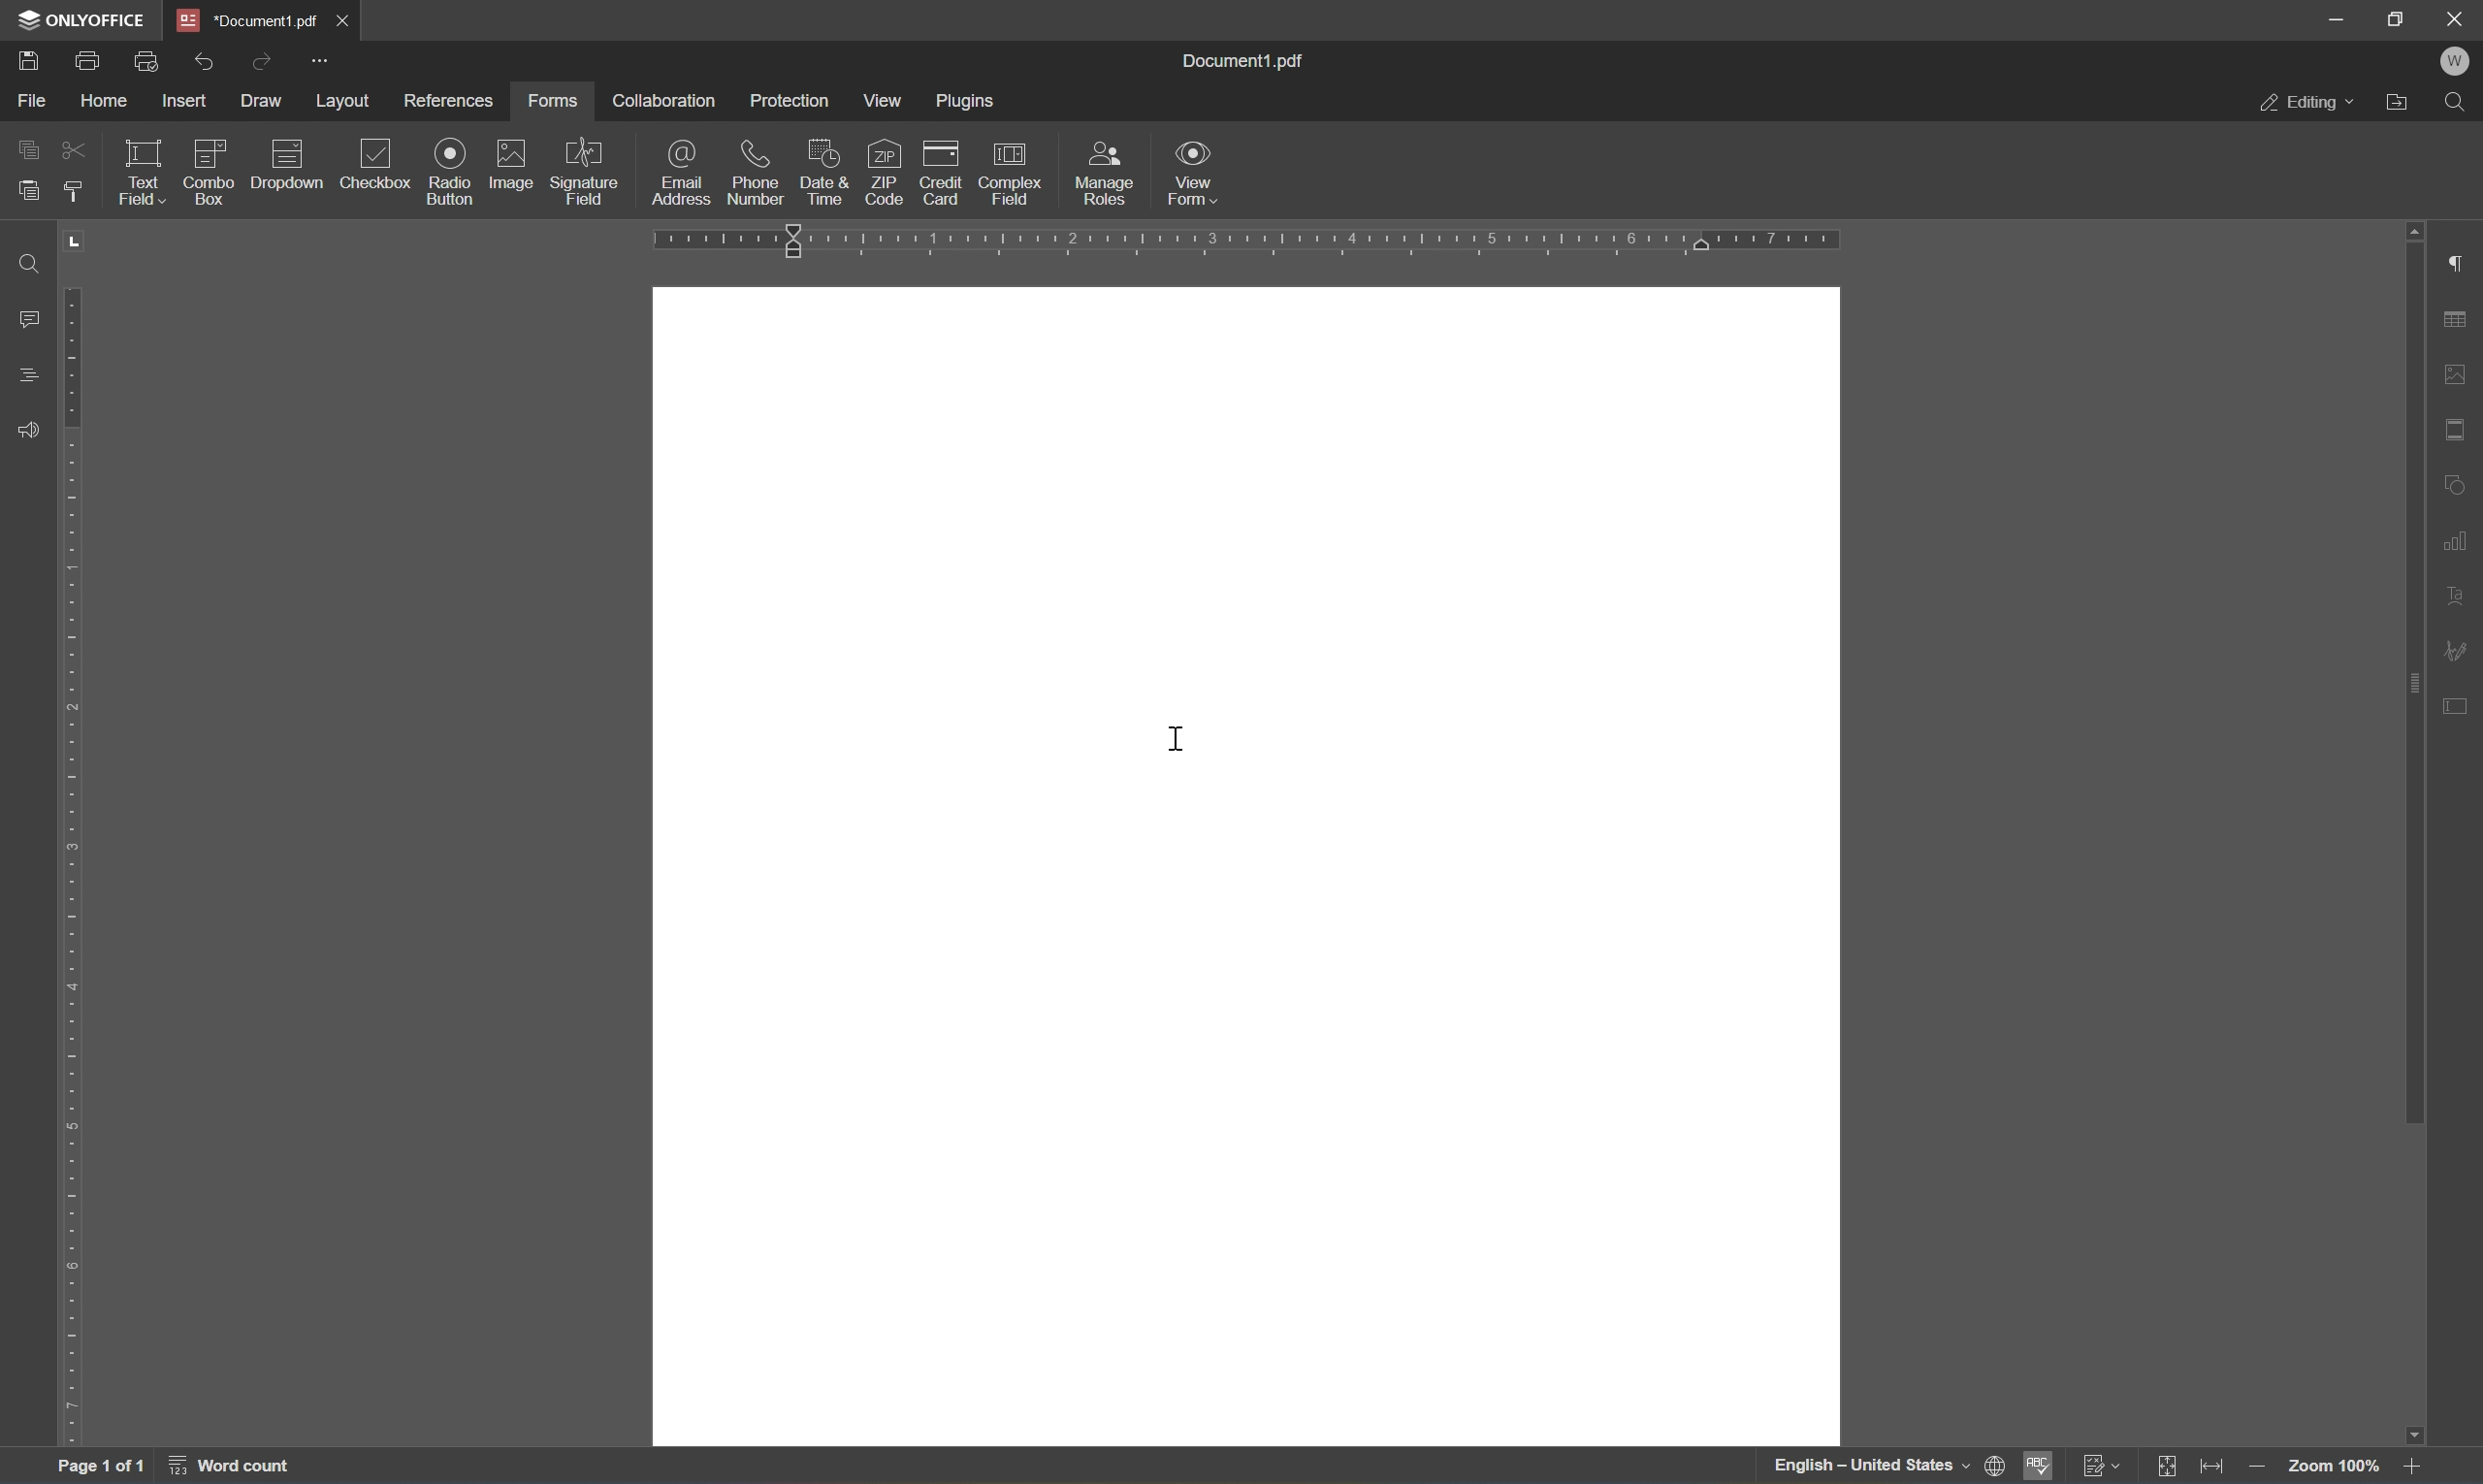  I want to click on zoom out, so click(2271, 1469).